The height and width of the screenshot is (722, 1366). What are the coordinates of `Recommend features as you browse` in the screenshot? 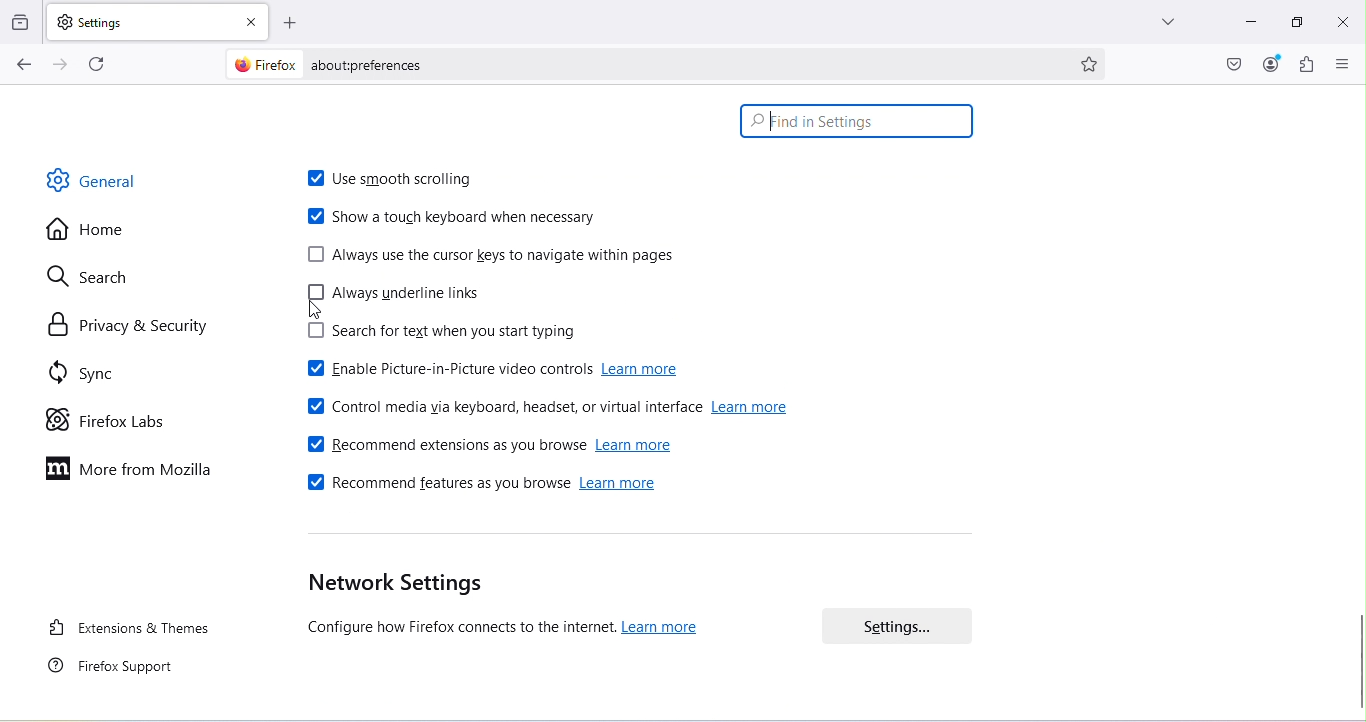 It's located at (436, 484).